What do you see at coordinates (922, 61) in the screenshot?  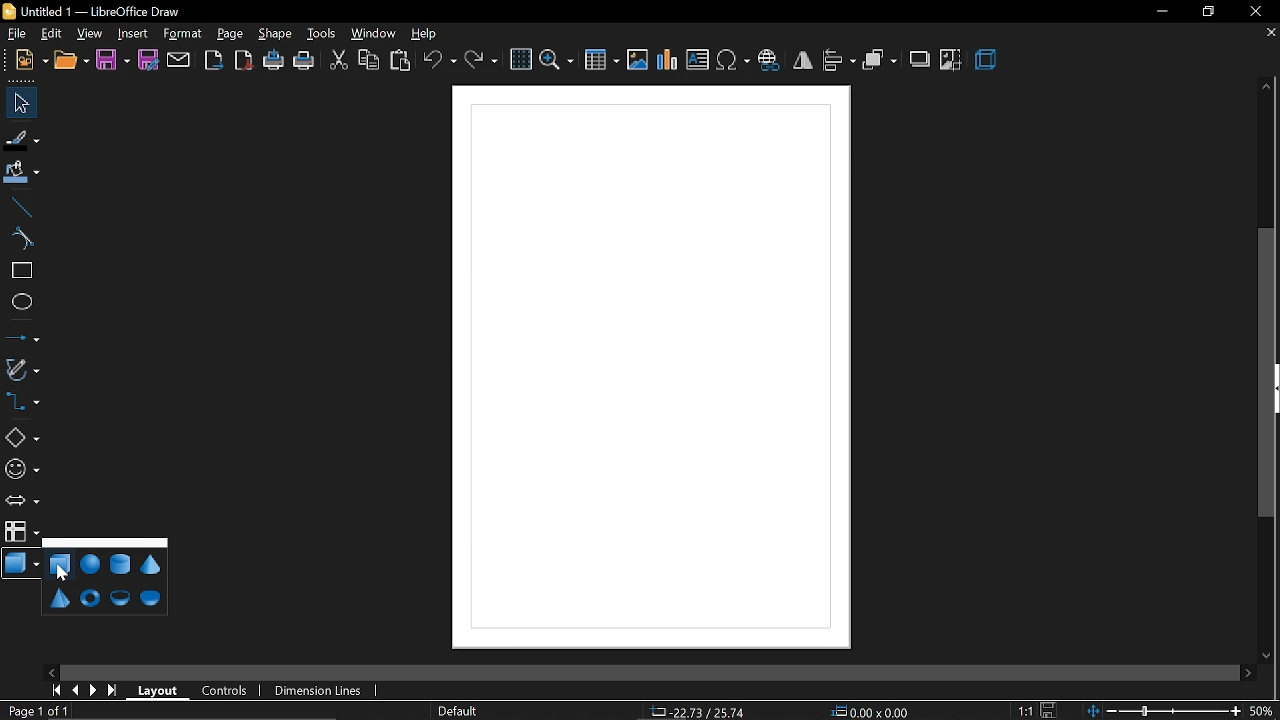 I see `shadow` at bounding box center [922, 61].